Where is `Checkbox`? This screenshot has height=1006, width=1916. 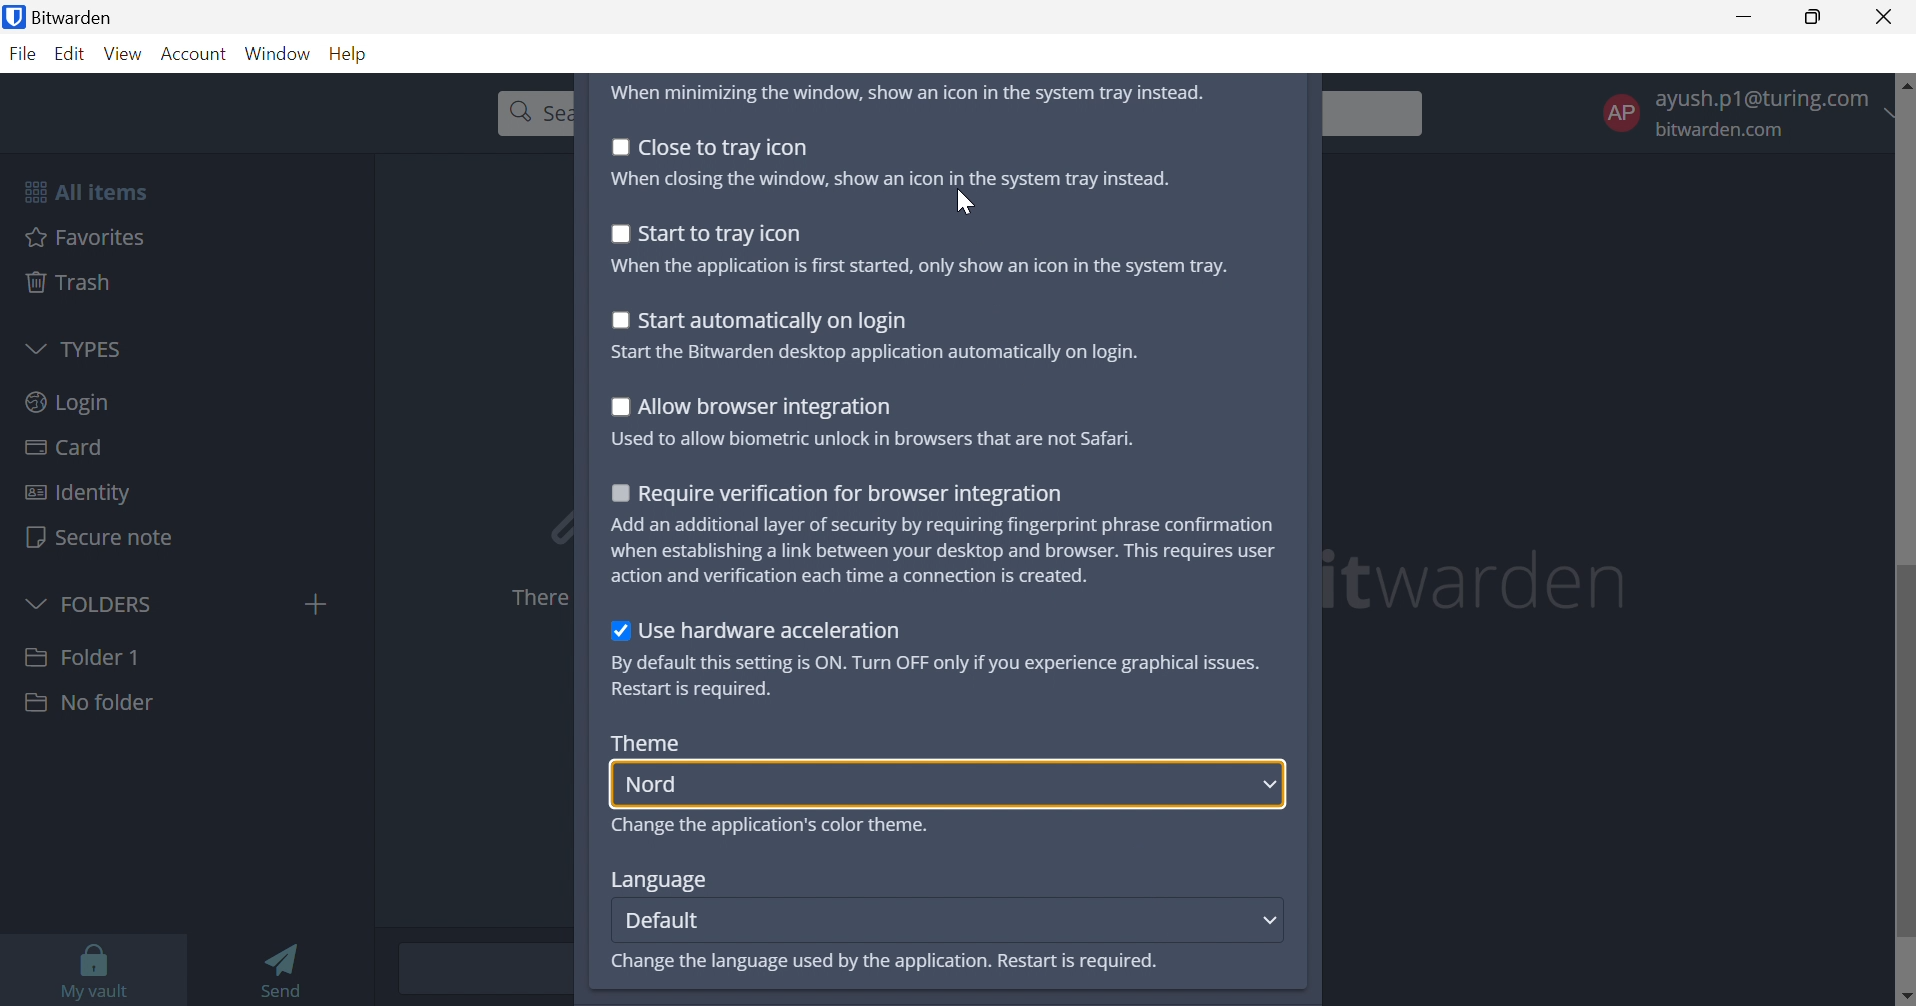 Checkbox is located at coordinates (616, 319).